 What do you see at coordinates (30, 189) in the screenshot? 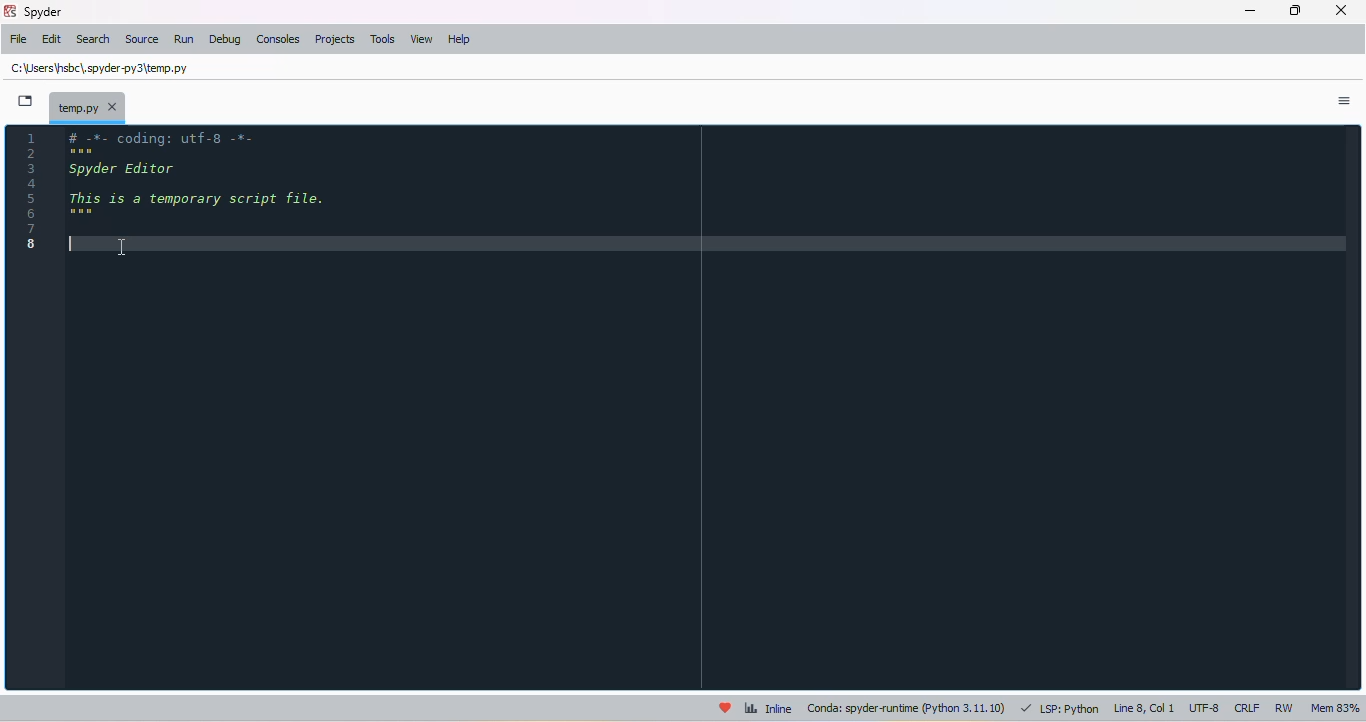
I see `line numbers` at bounding box center [30, 189].